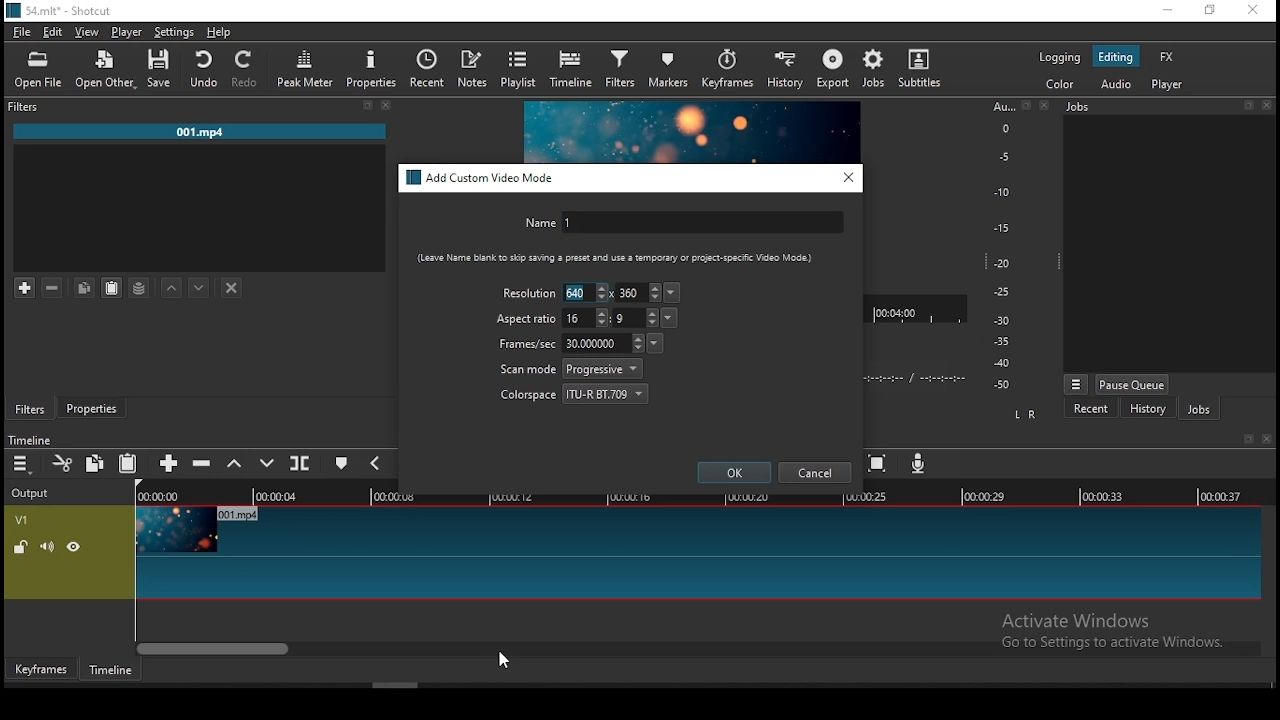 The image size is (1280, 720). I want to click on colorspace, so click(575, 392).